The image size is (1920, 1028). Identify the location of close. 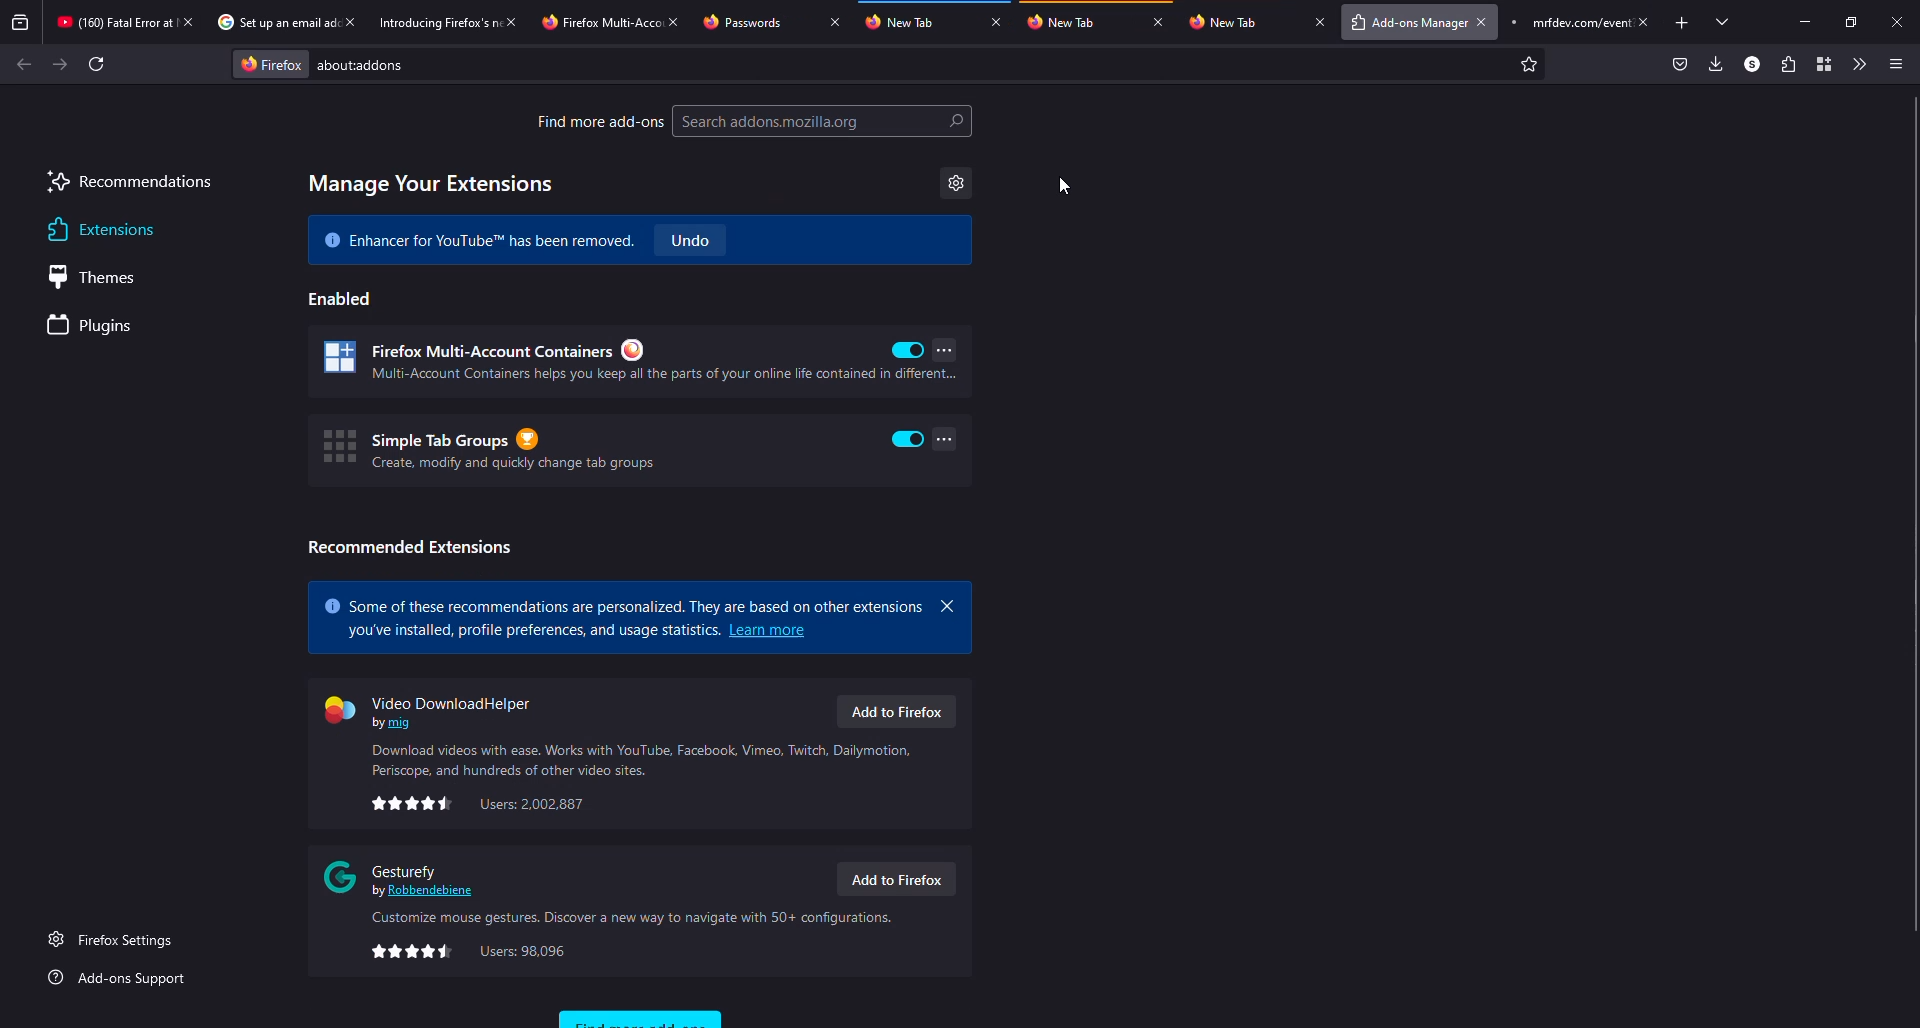
(835, 21).